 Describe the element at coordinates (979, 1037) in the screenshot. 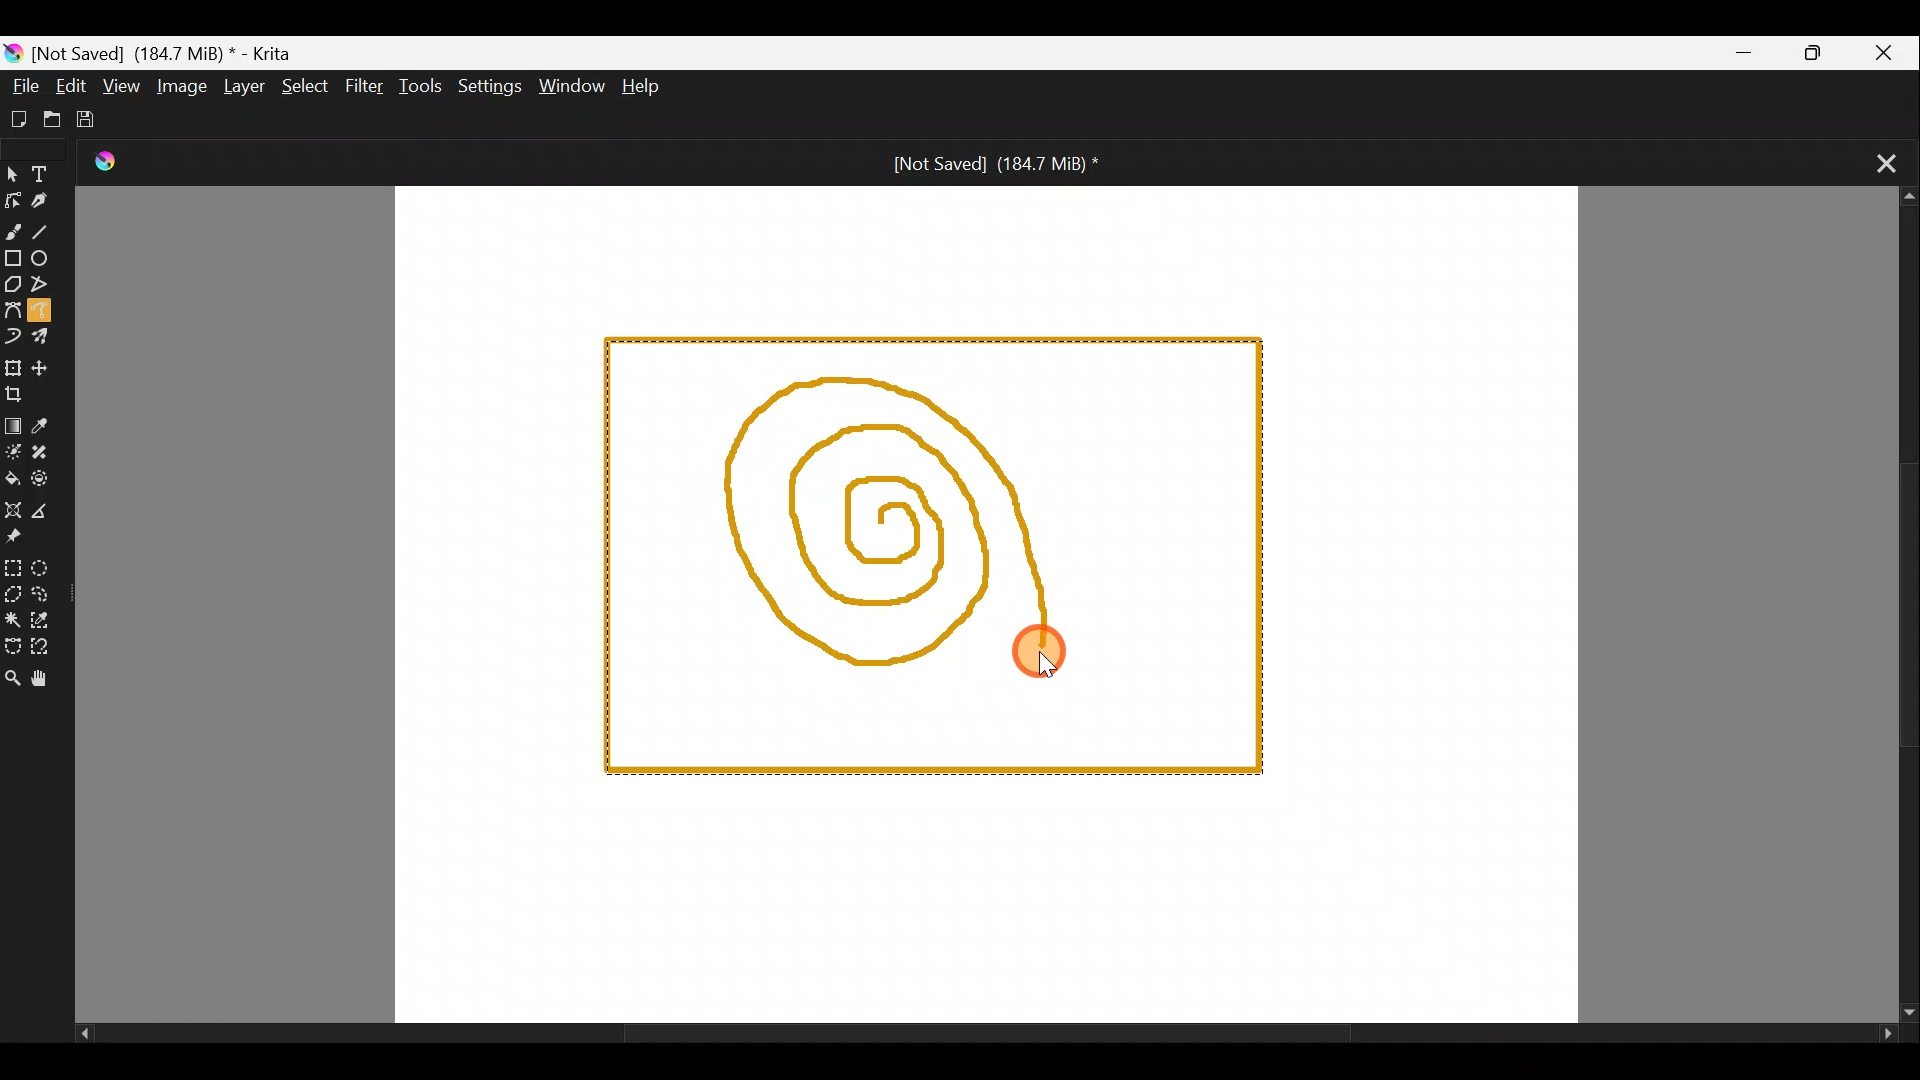

I see `Scroll bar` at that location.